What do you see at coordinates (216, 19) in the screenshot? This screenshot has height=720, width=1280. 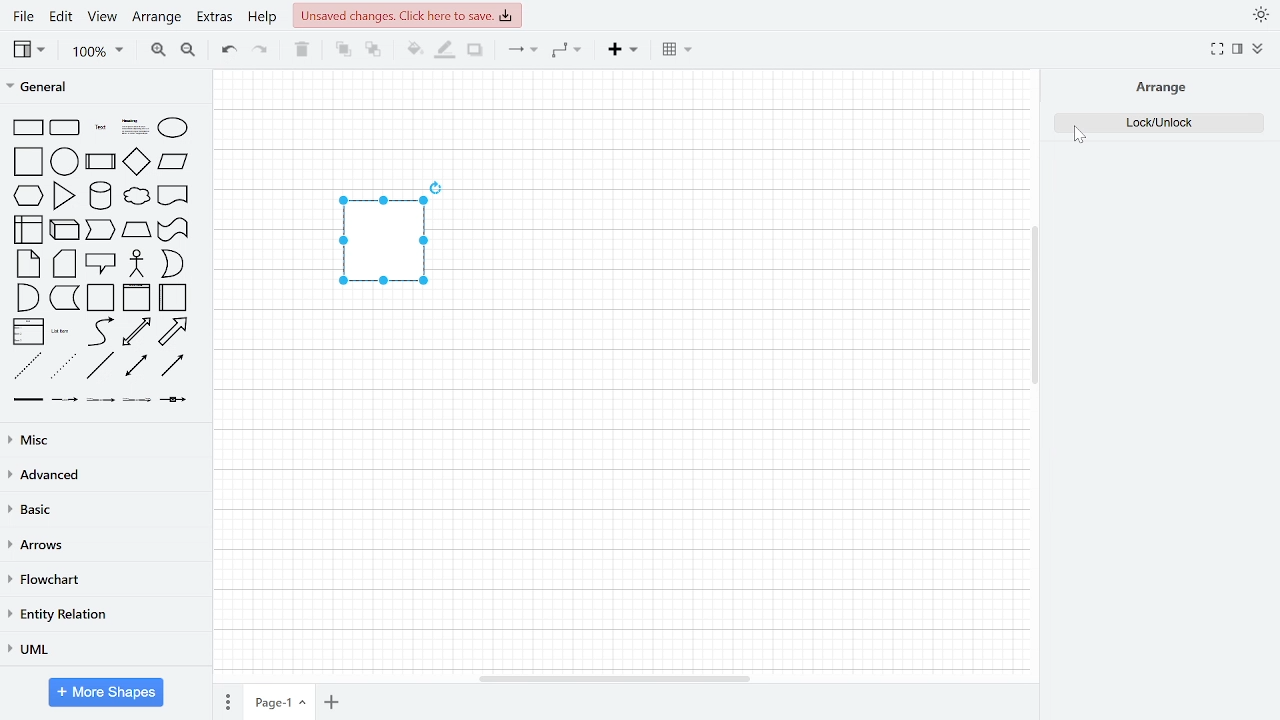 I see `extras` at bounding box center [216, 19].